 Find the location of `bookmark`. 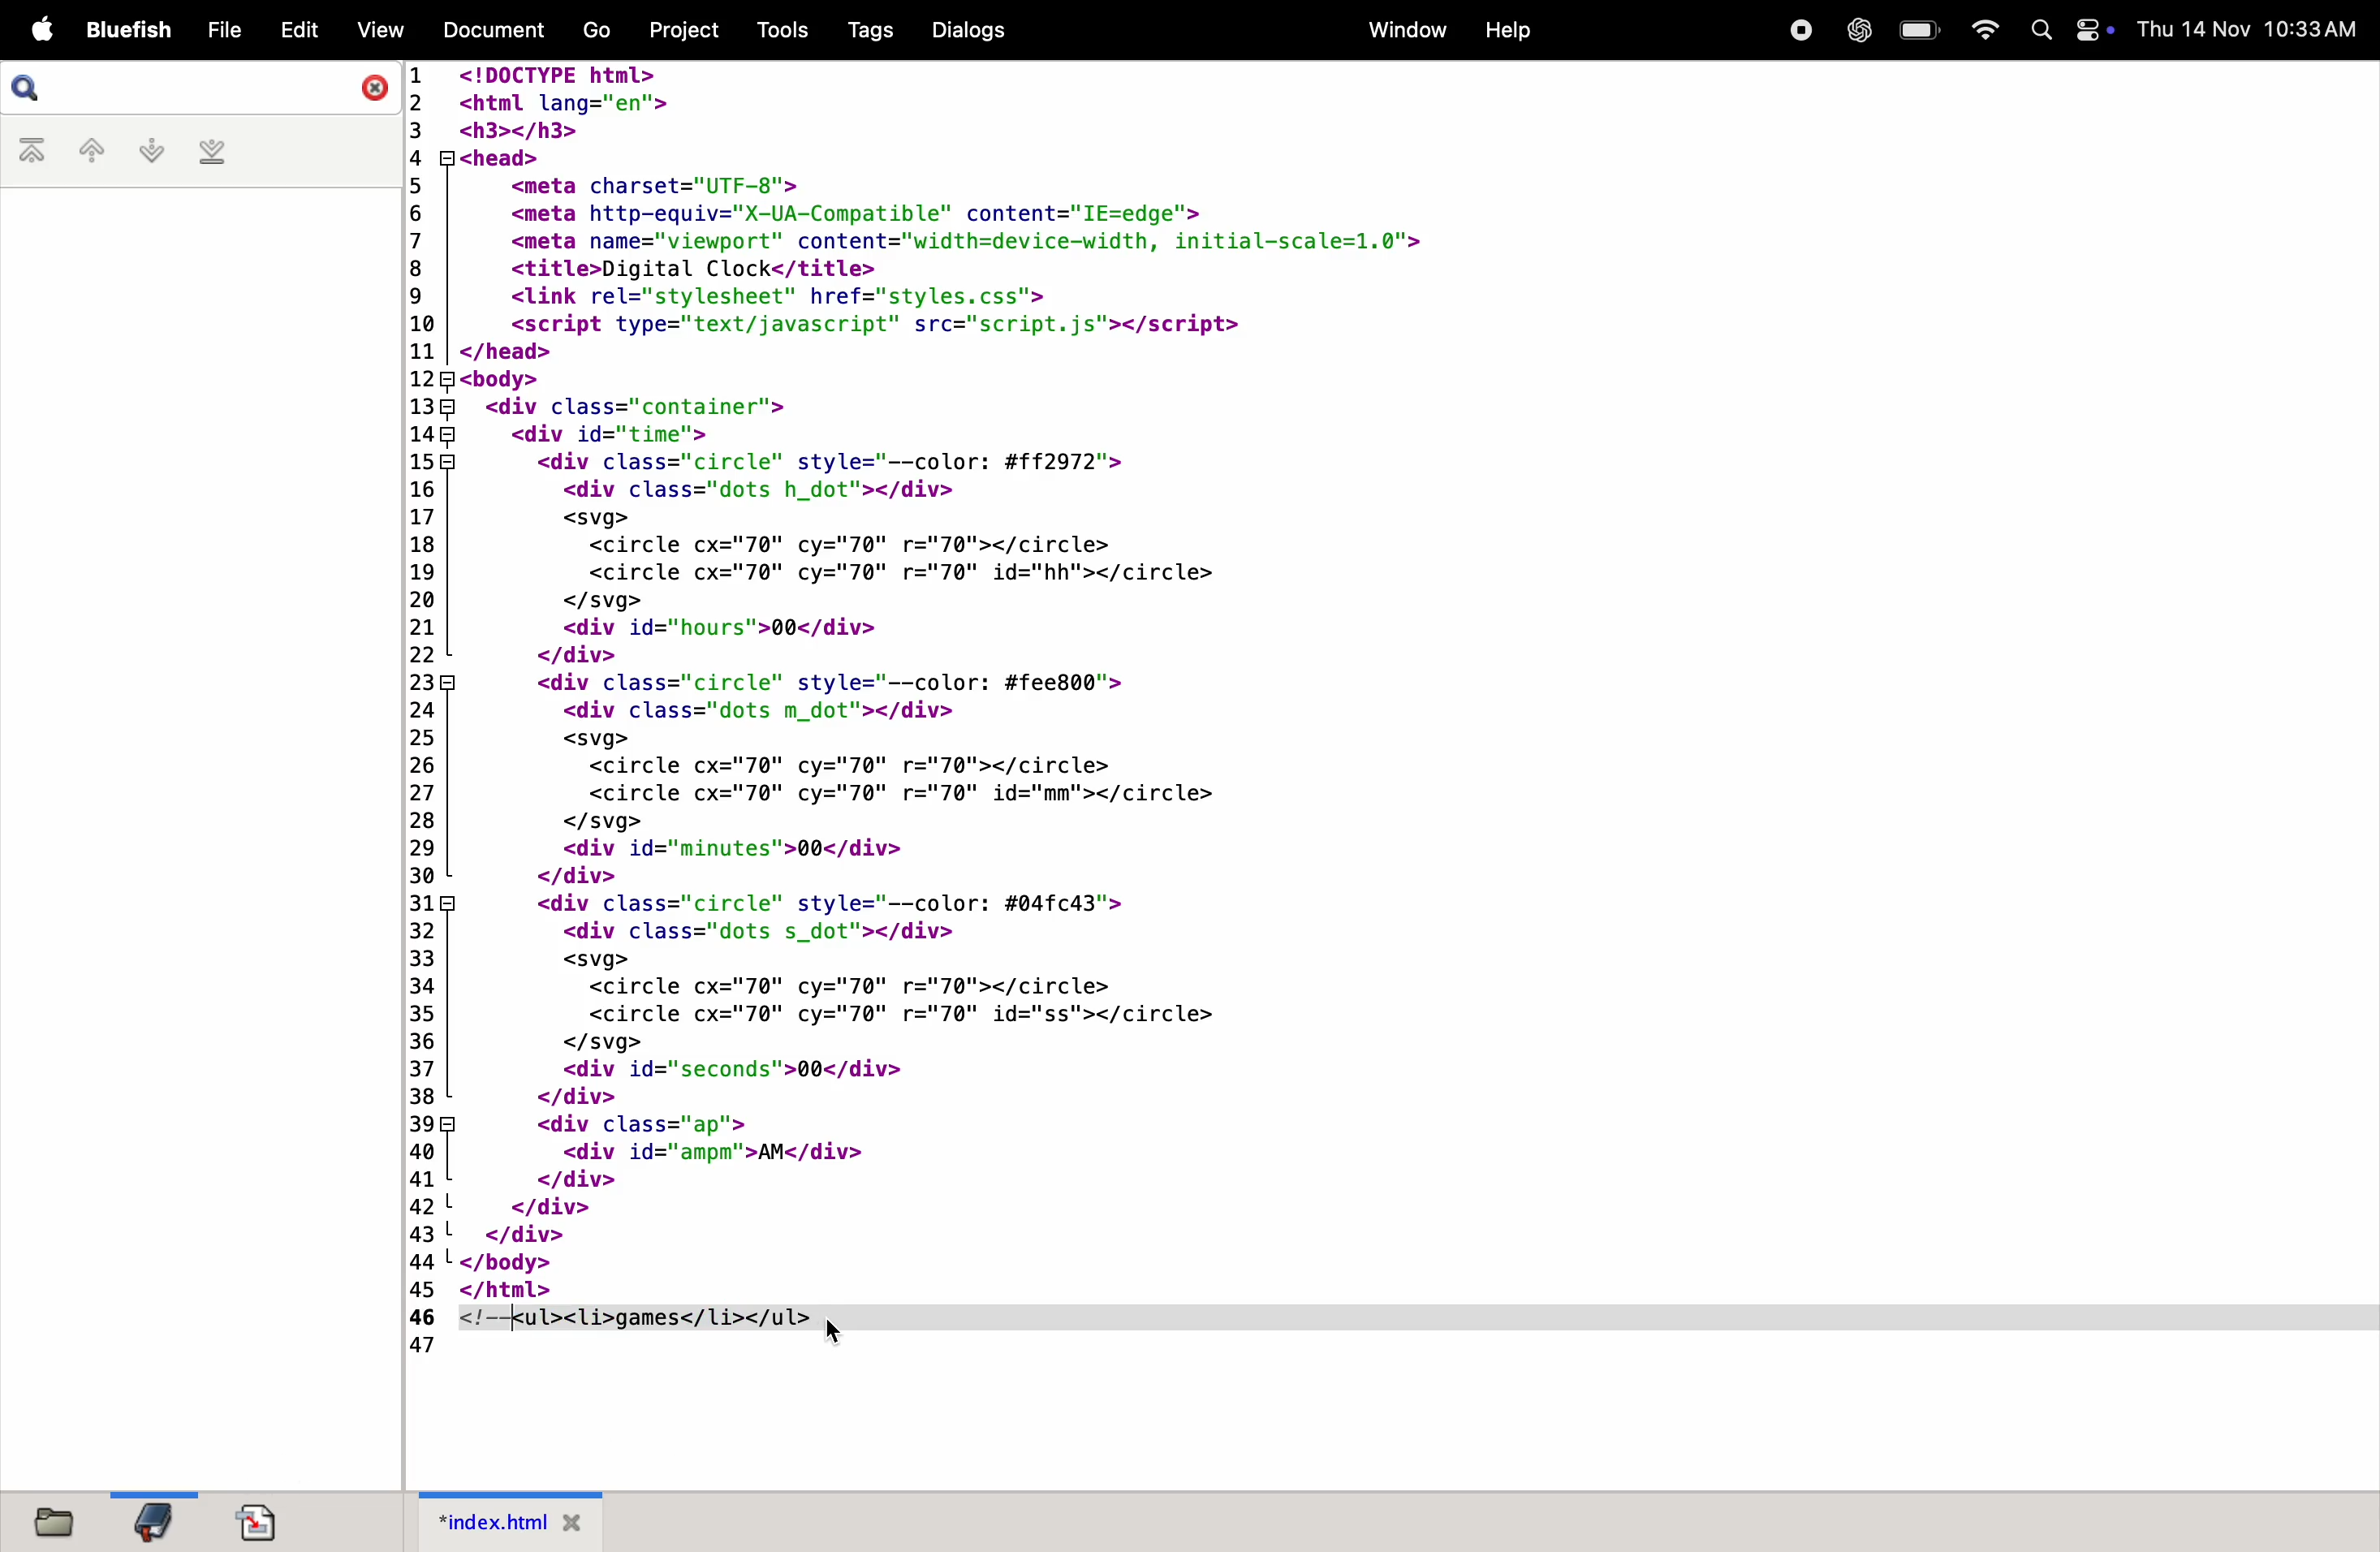

bookmark is located at coordinates (148, 1521).